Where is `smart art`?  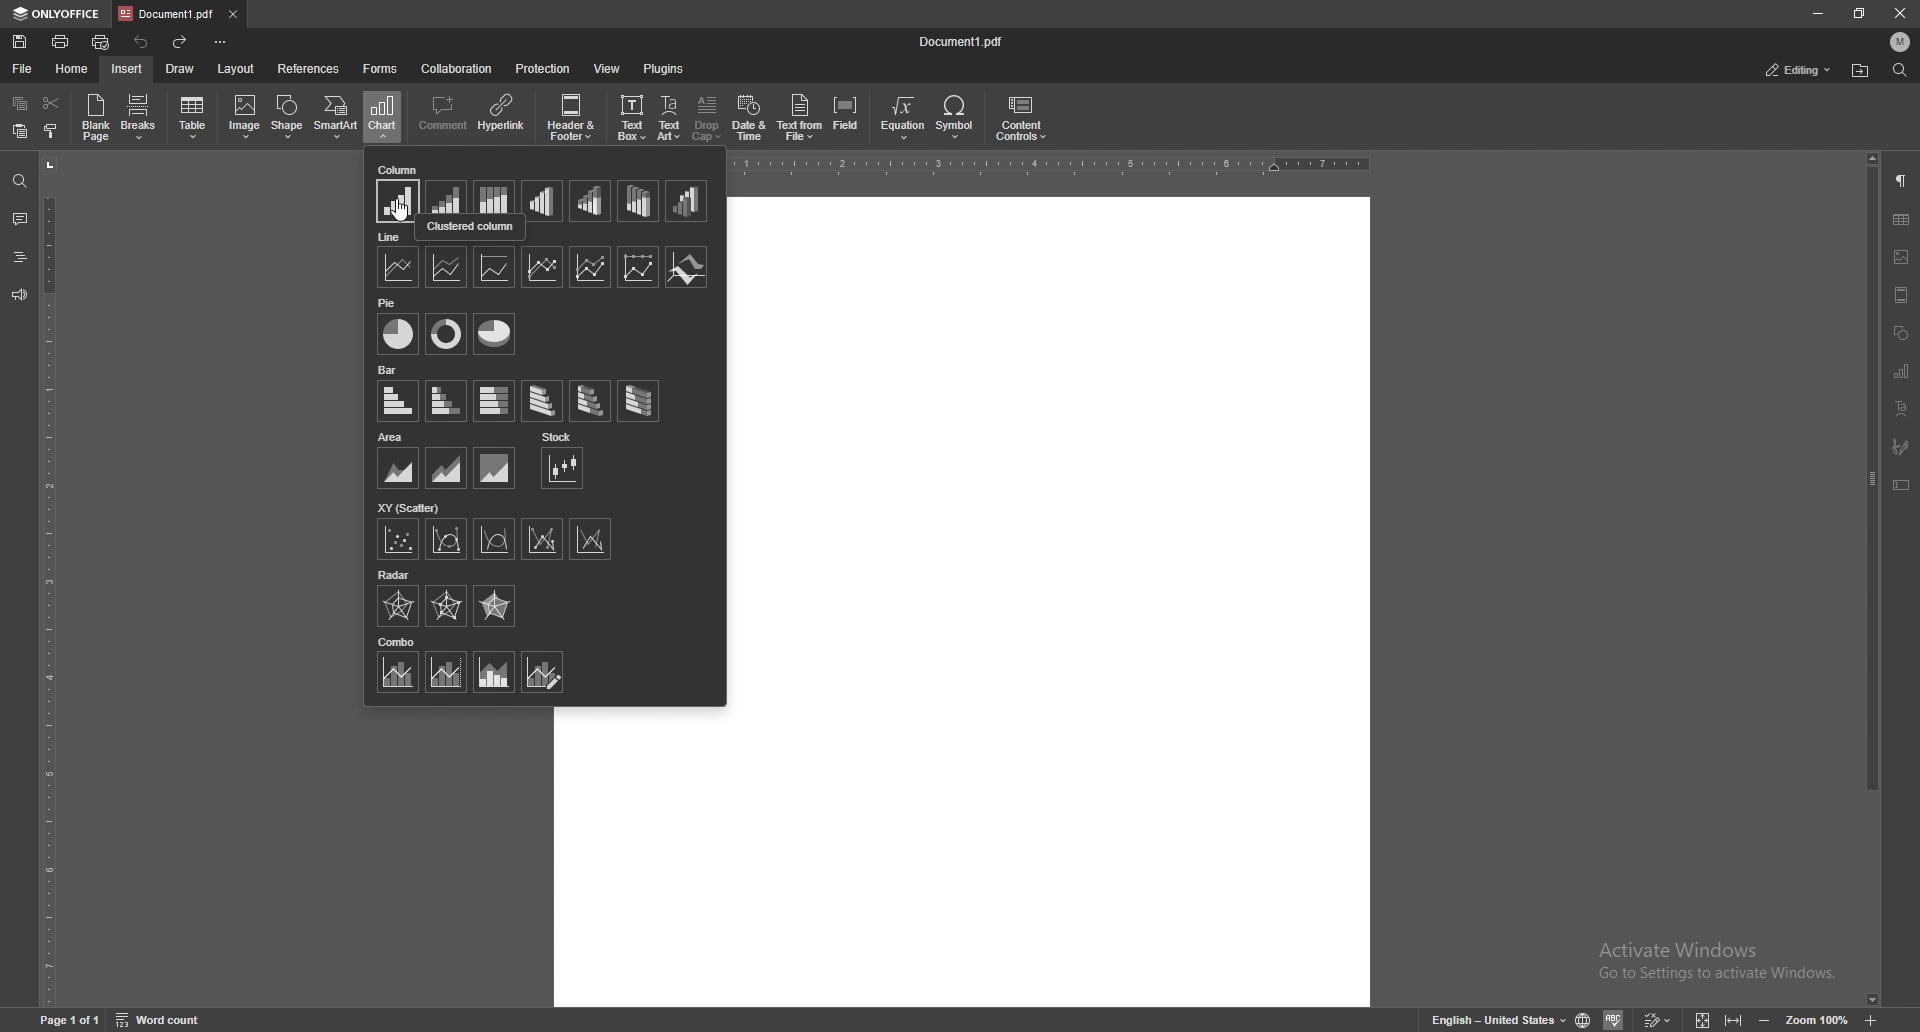 smart art is located at coordinates (337, 118).